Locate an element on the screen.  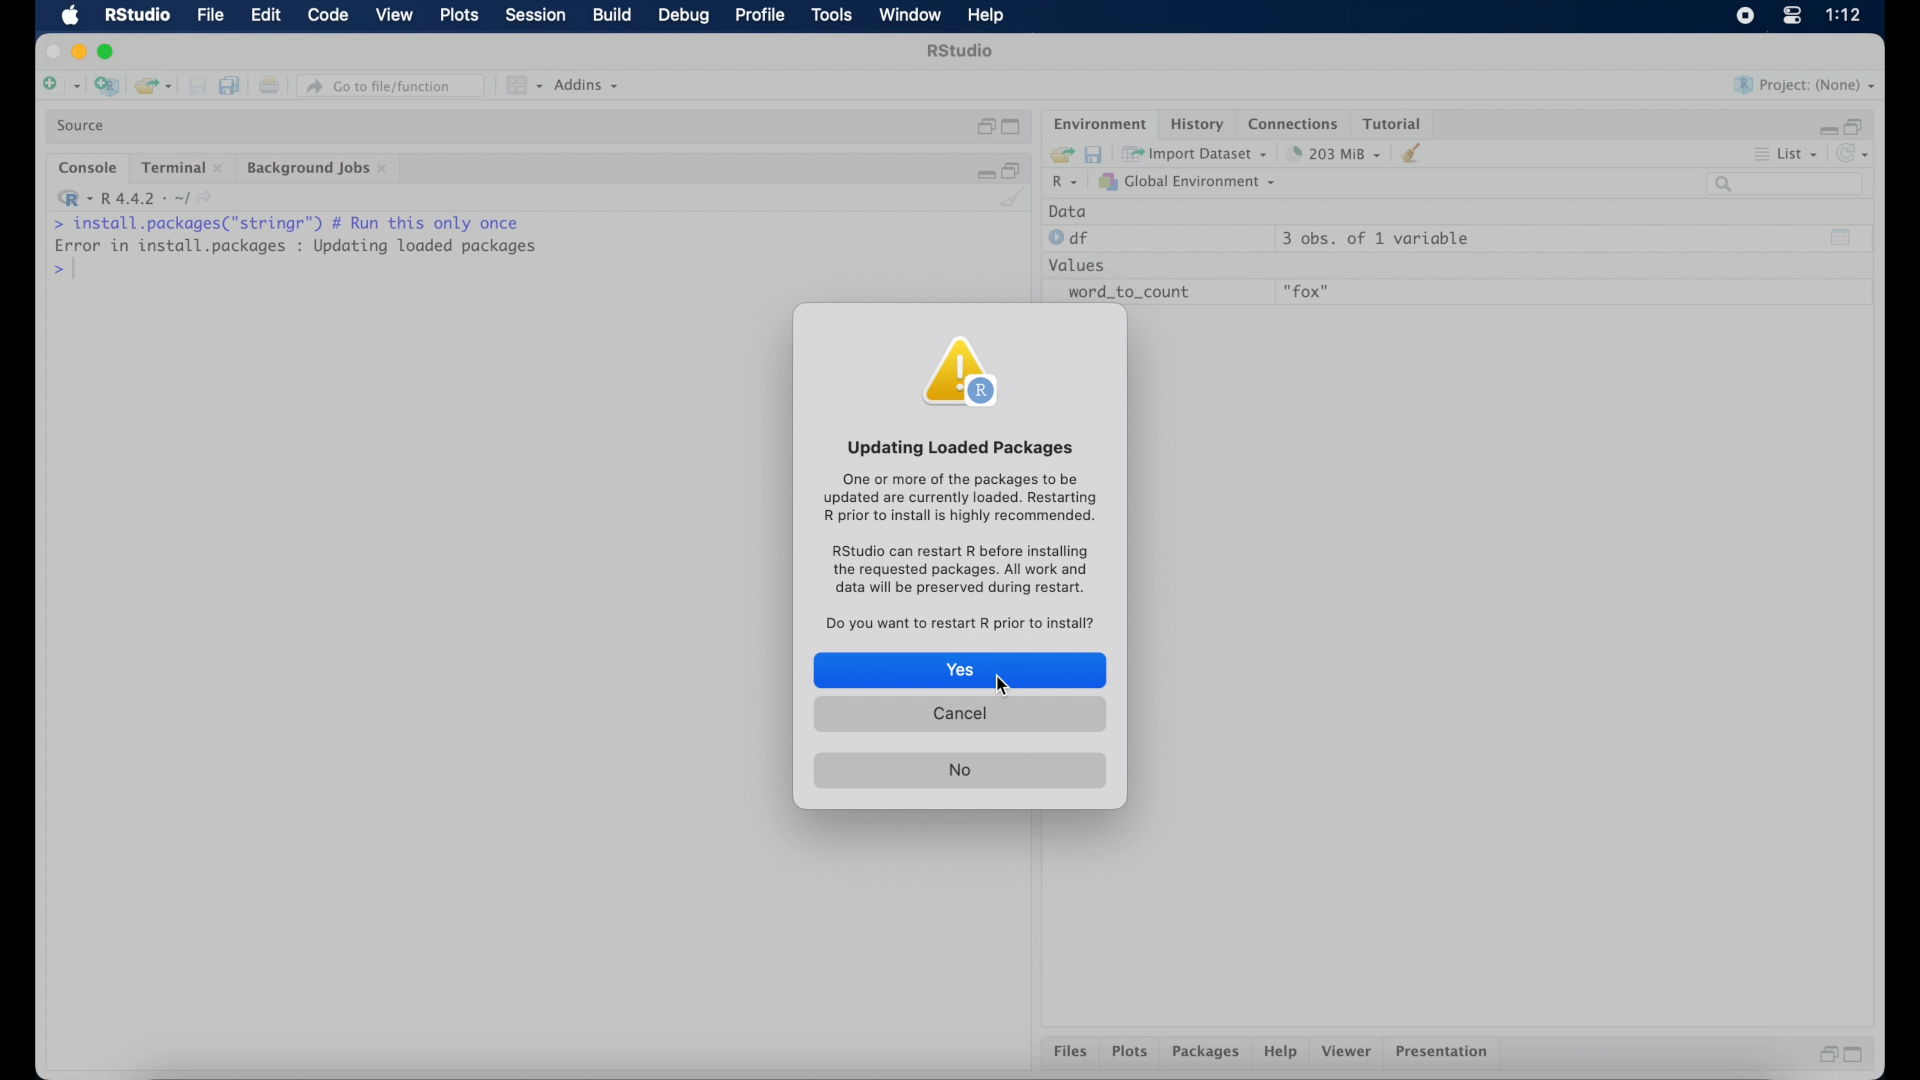
minimize is located at coordinates (1825, 129).